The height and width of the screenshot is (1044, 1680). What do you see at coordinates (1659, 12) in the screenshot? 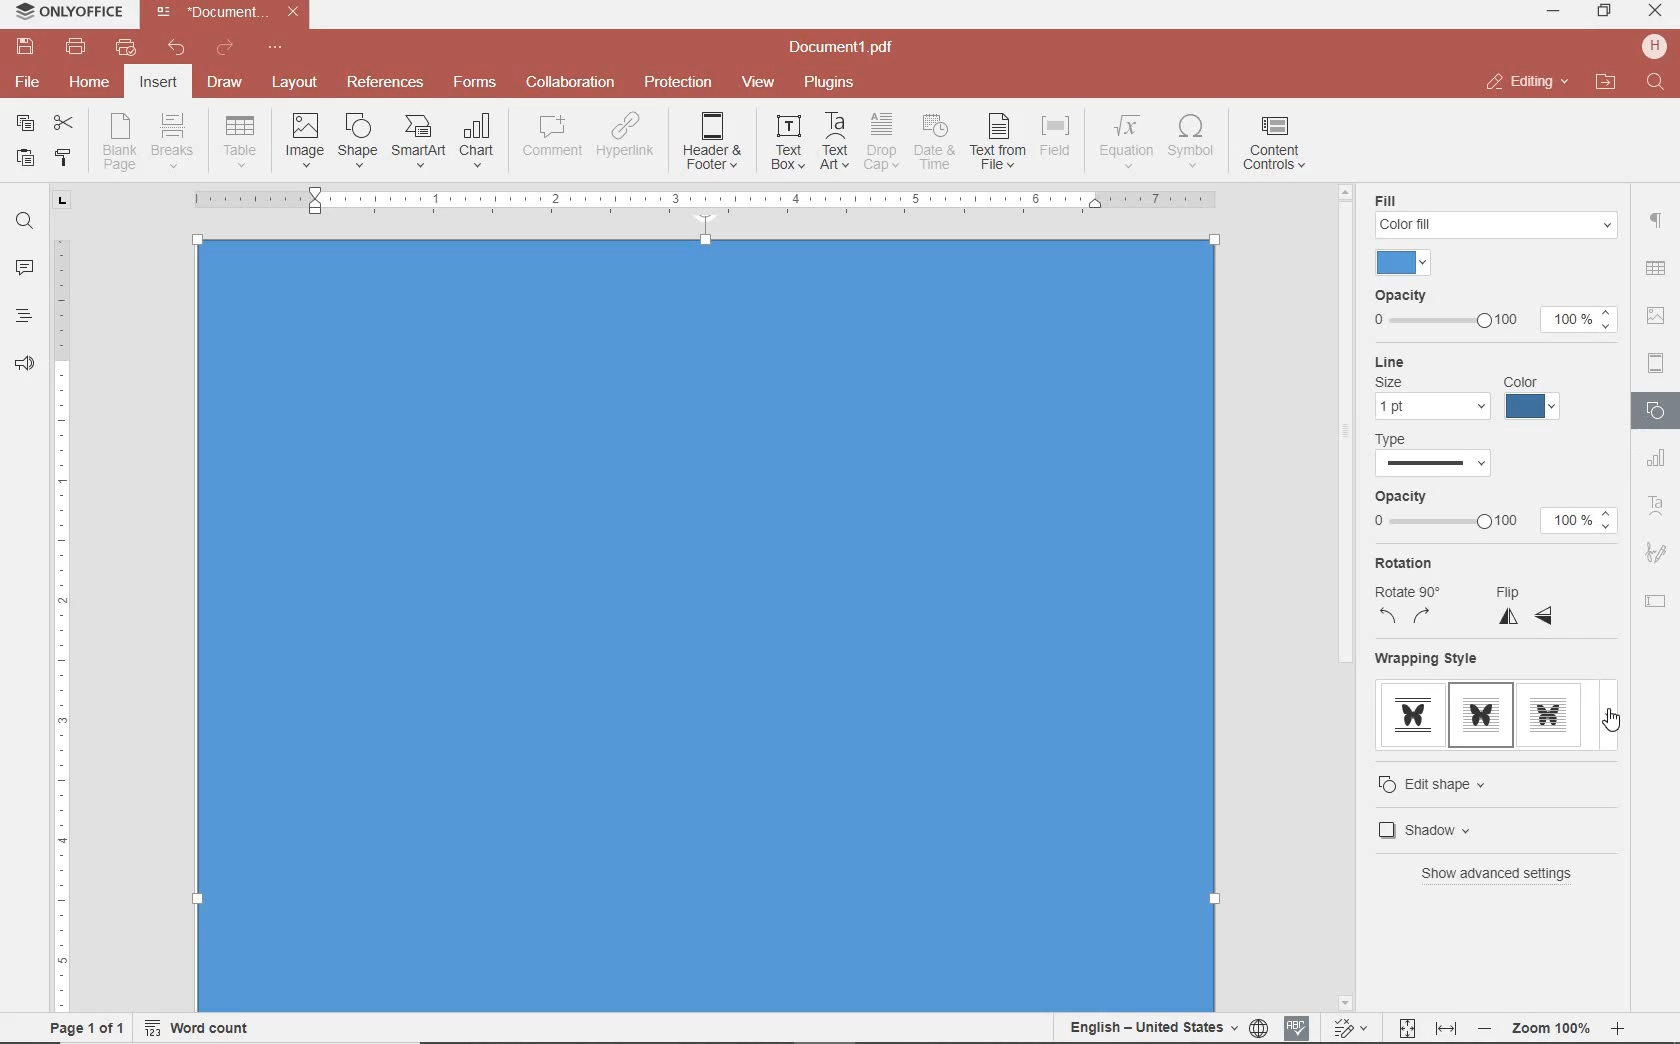
I see `minimize ,restore ,close` at bounding box center [1659, 12].